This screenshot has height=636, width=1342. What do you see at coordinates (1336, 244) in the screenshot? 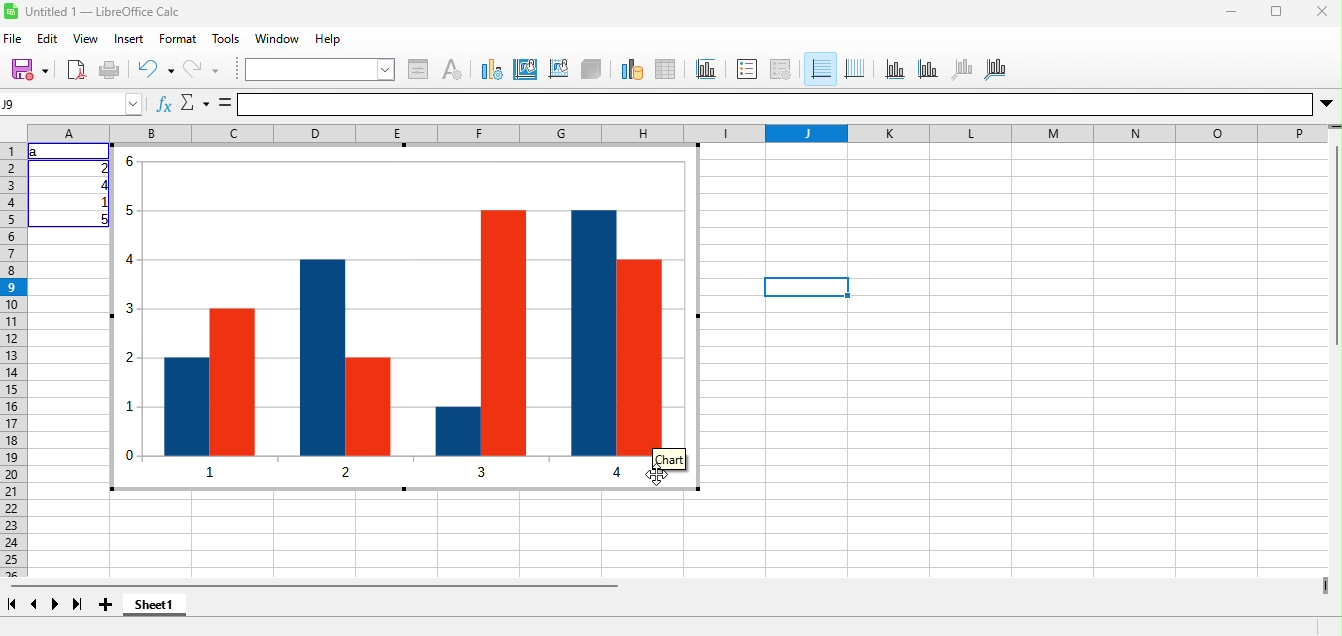
I see `Vertical slide bar` at bounding box center [1336, 244].